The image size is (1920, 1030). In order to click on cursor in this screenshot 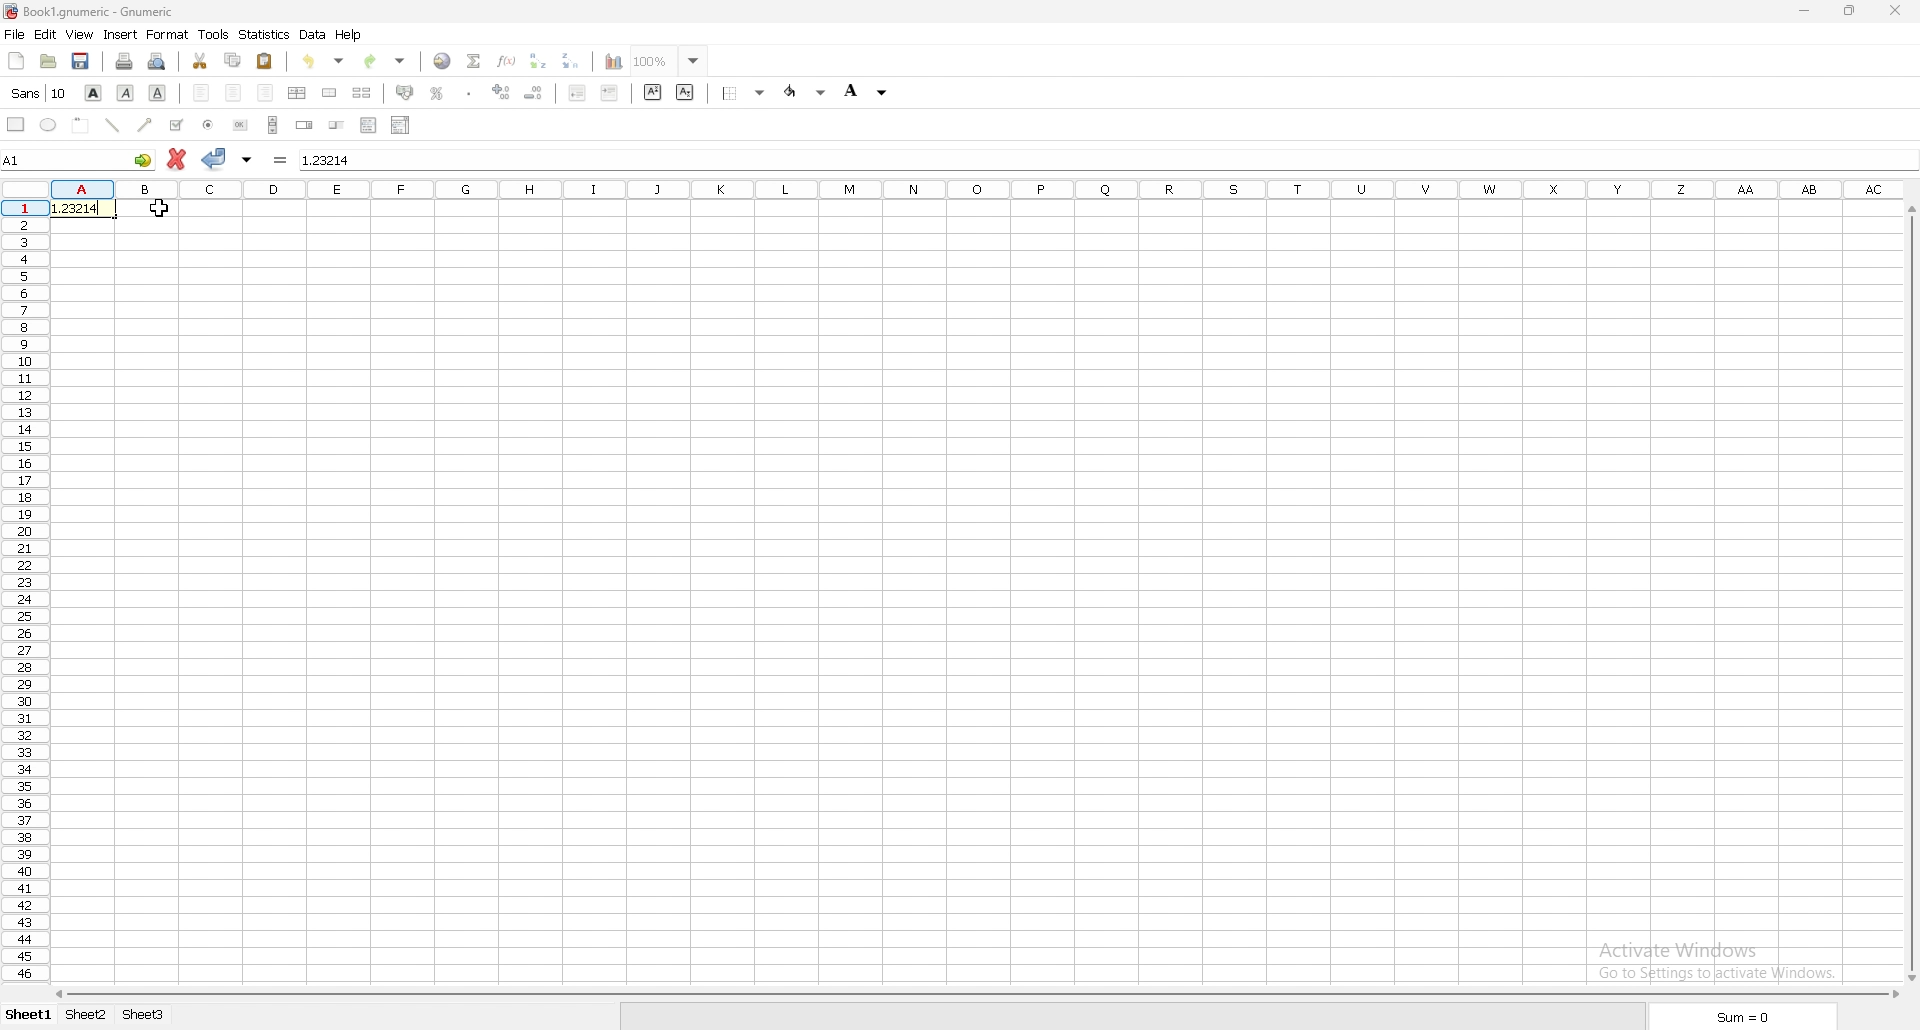, I will do `click(155, 208)`.